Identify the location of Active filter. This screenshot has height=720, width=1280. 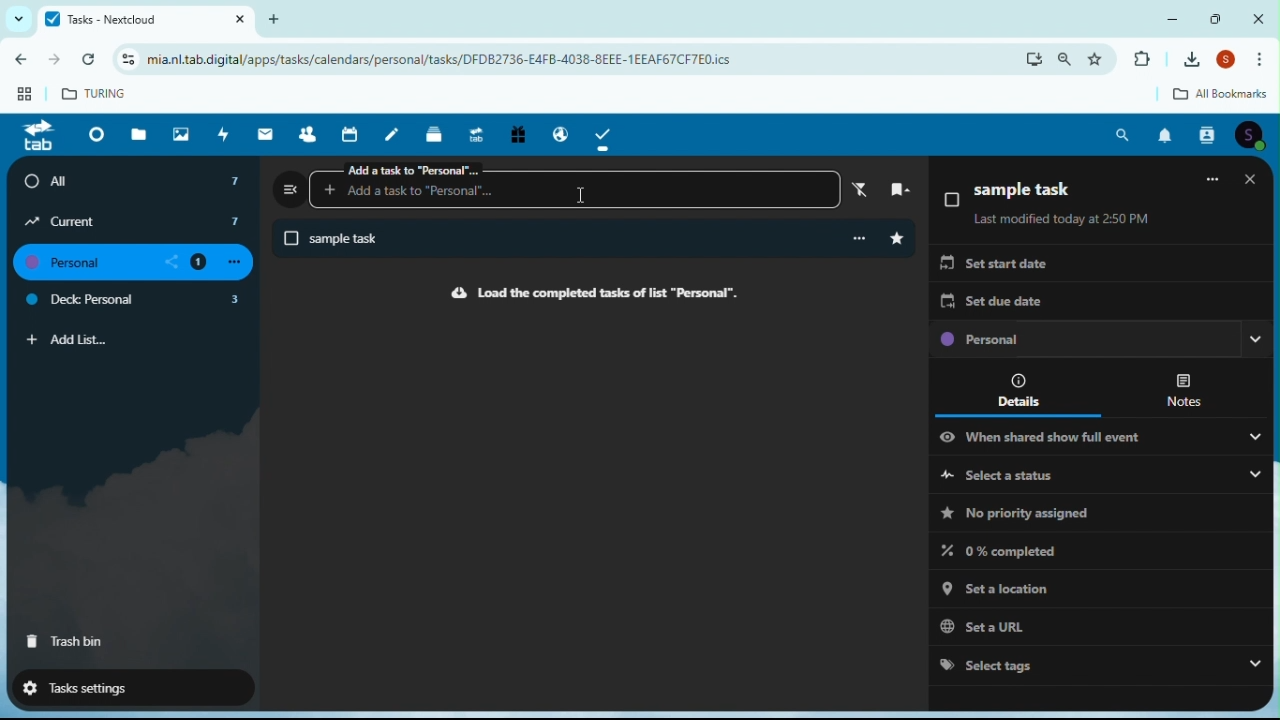
(1211, 190).